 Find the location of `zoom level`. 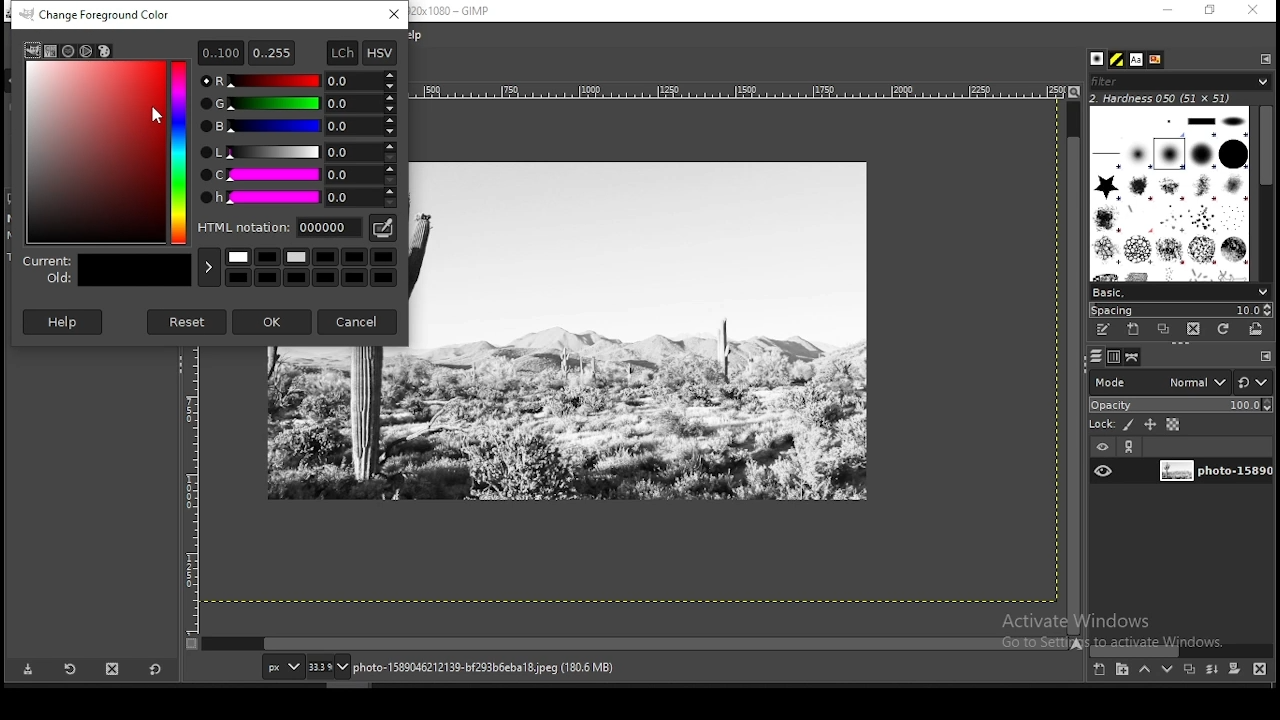

zoom level is located at coordinates (329, 666).